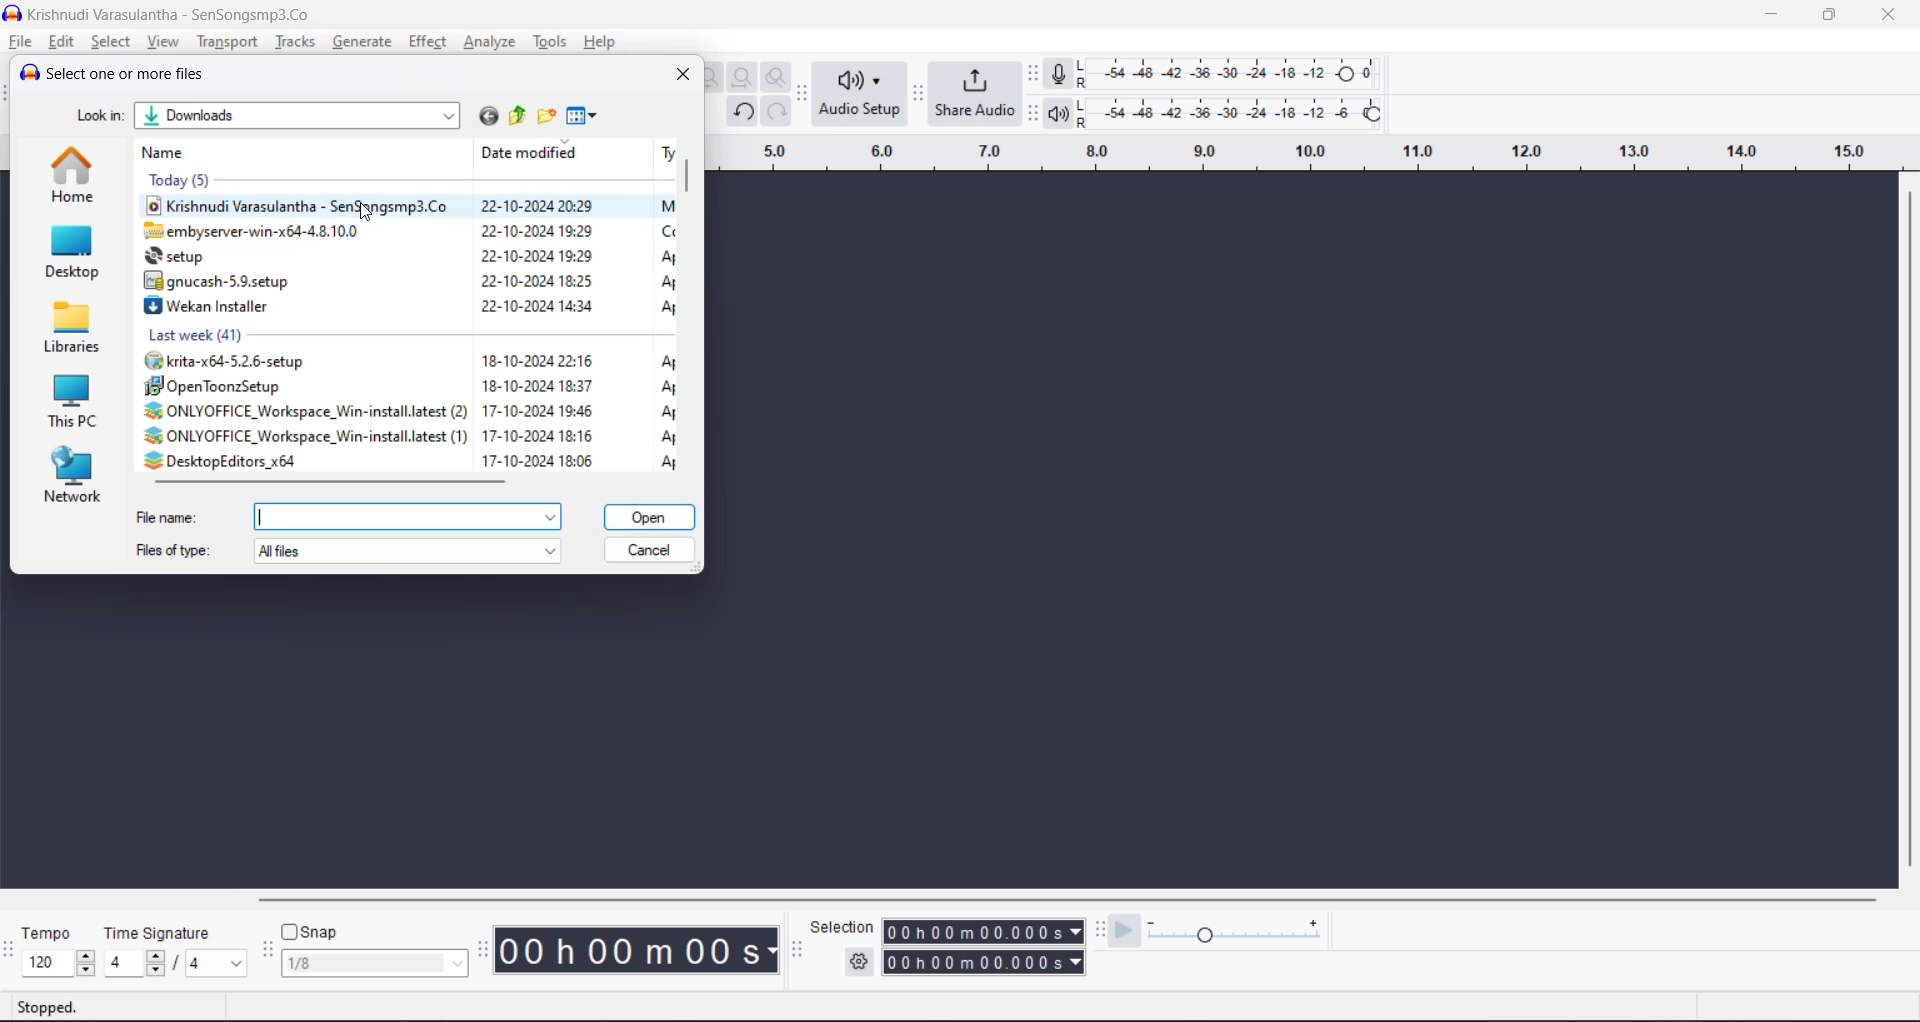 This screenshot has width=1920, height=1022. What do you see at coordinates (843, 927) in the screenshot?
I see `selection` at bounding box center [843, 927].